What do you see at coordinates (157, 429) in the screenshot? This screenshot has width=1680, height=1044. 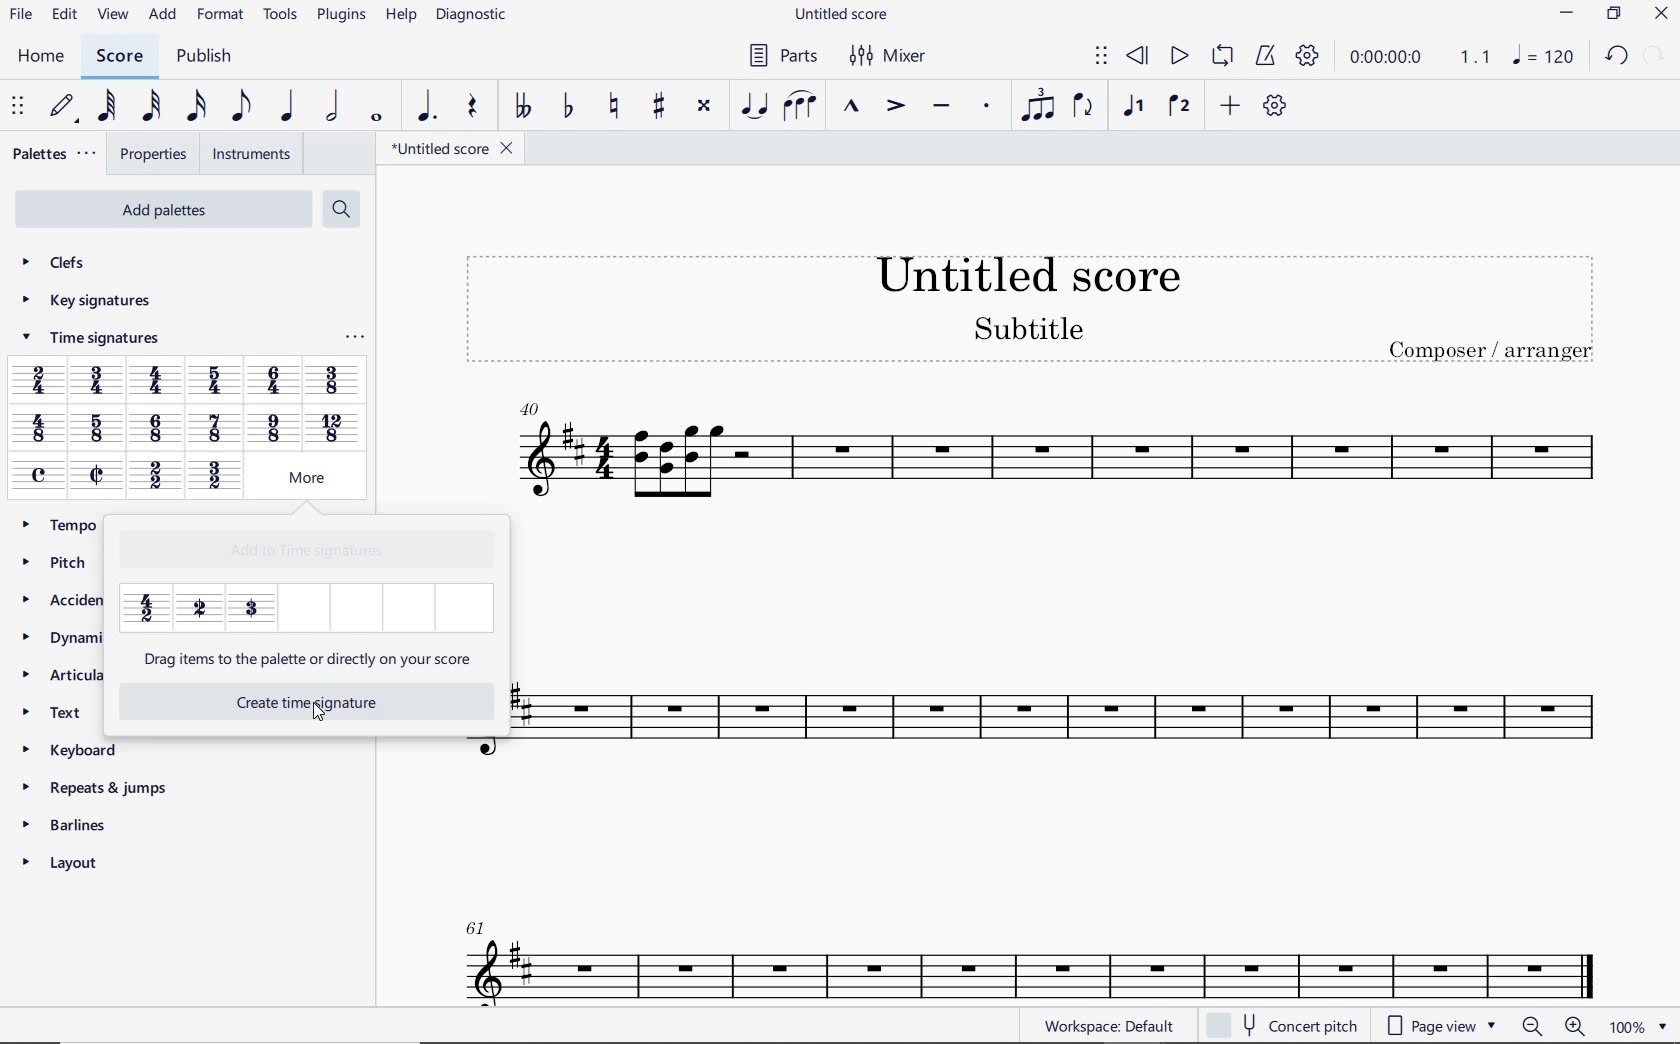 I see `6/8` at bounding box center [157, 429].